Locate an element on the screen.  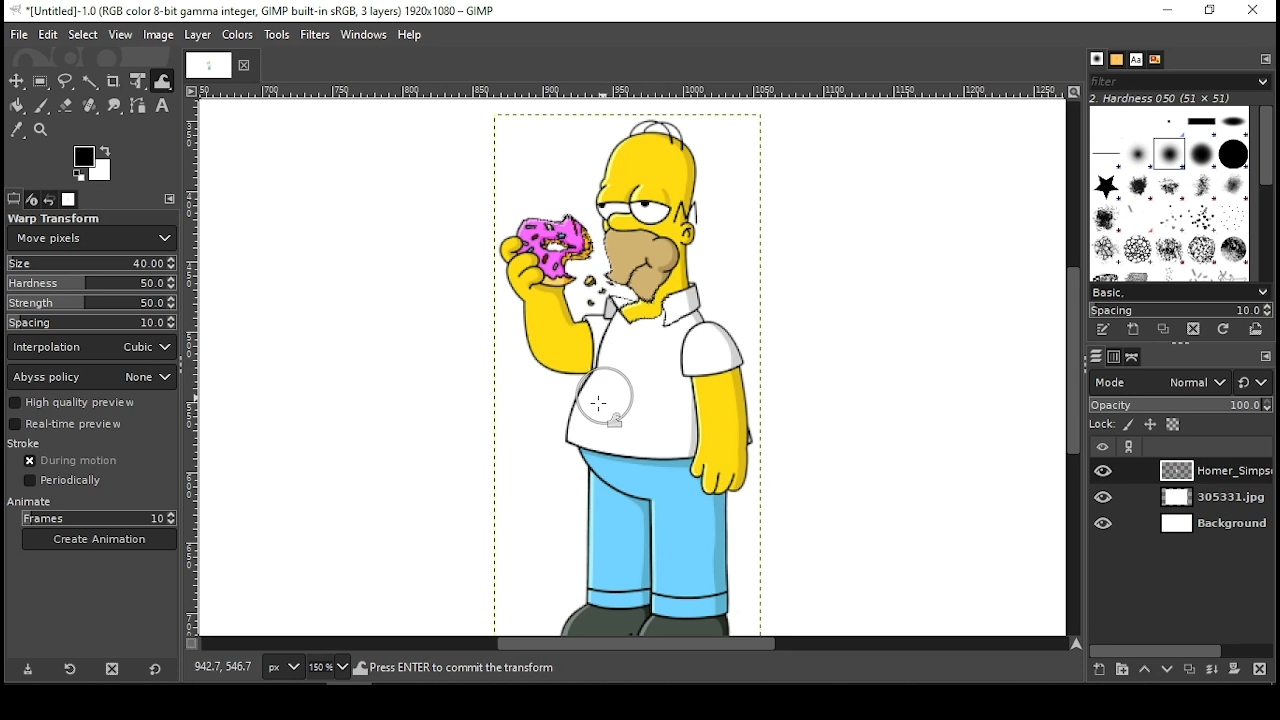
device status is located at coordinates (33, 200).